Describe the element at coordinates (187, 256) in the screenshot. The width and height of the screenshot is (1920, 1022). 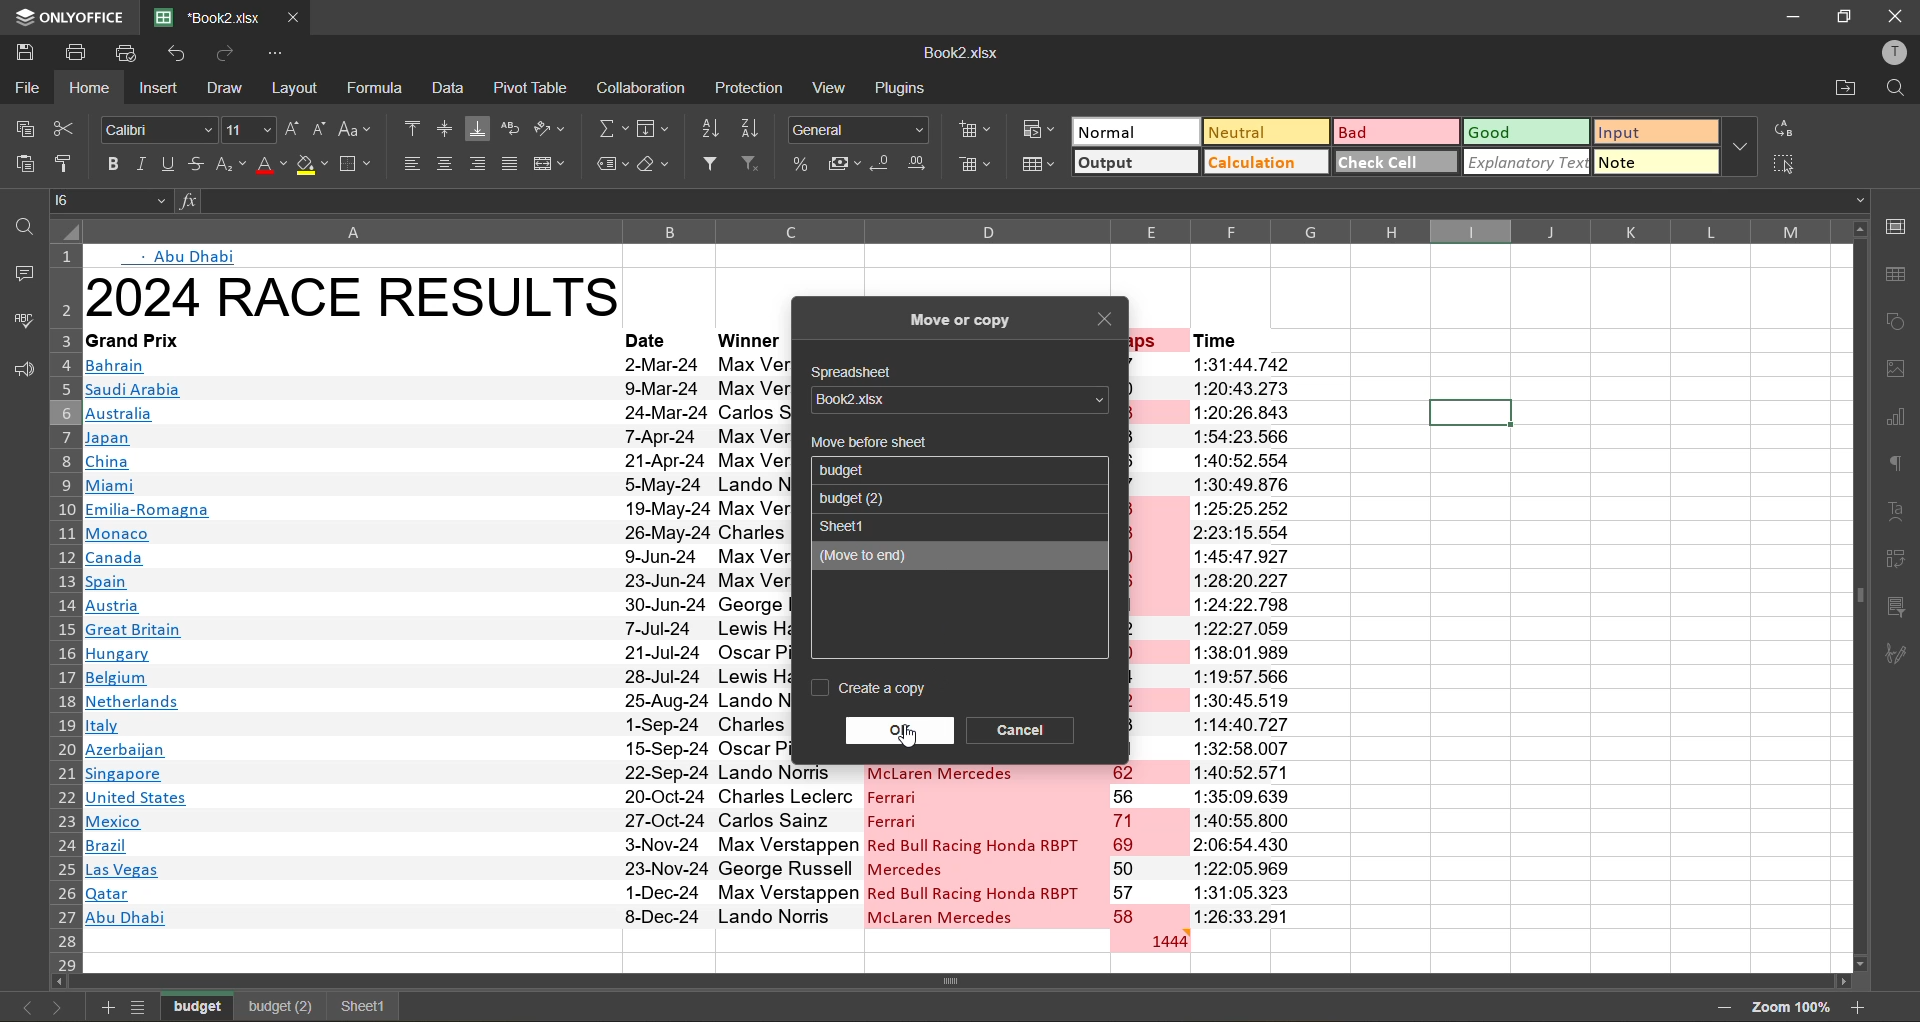
I see `text` at that location.